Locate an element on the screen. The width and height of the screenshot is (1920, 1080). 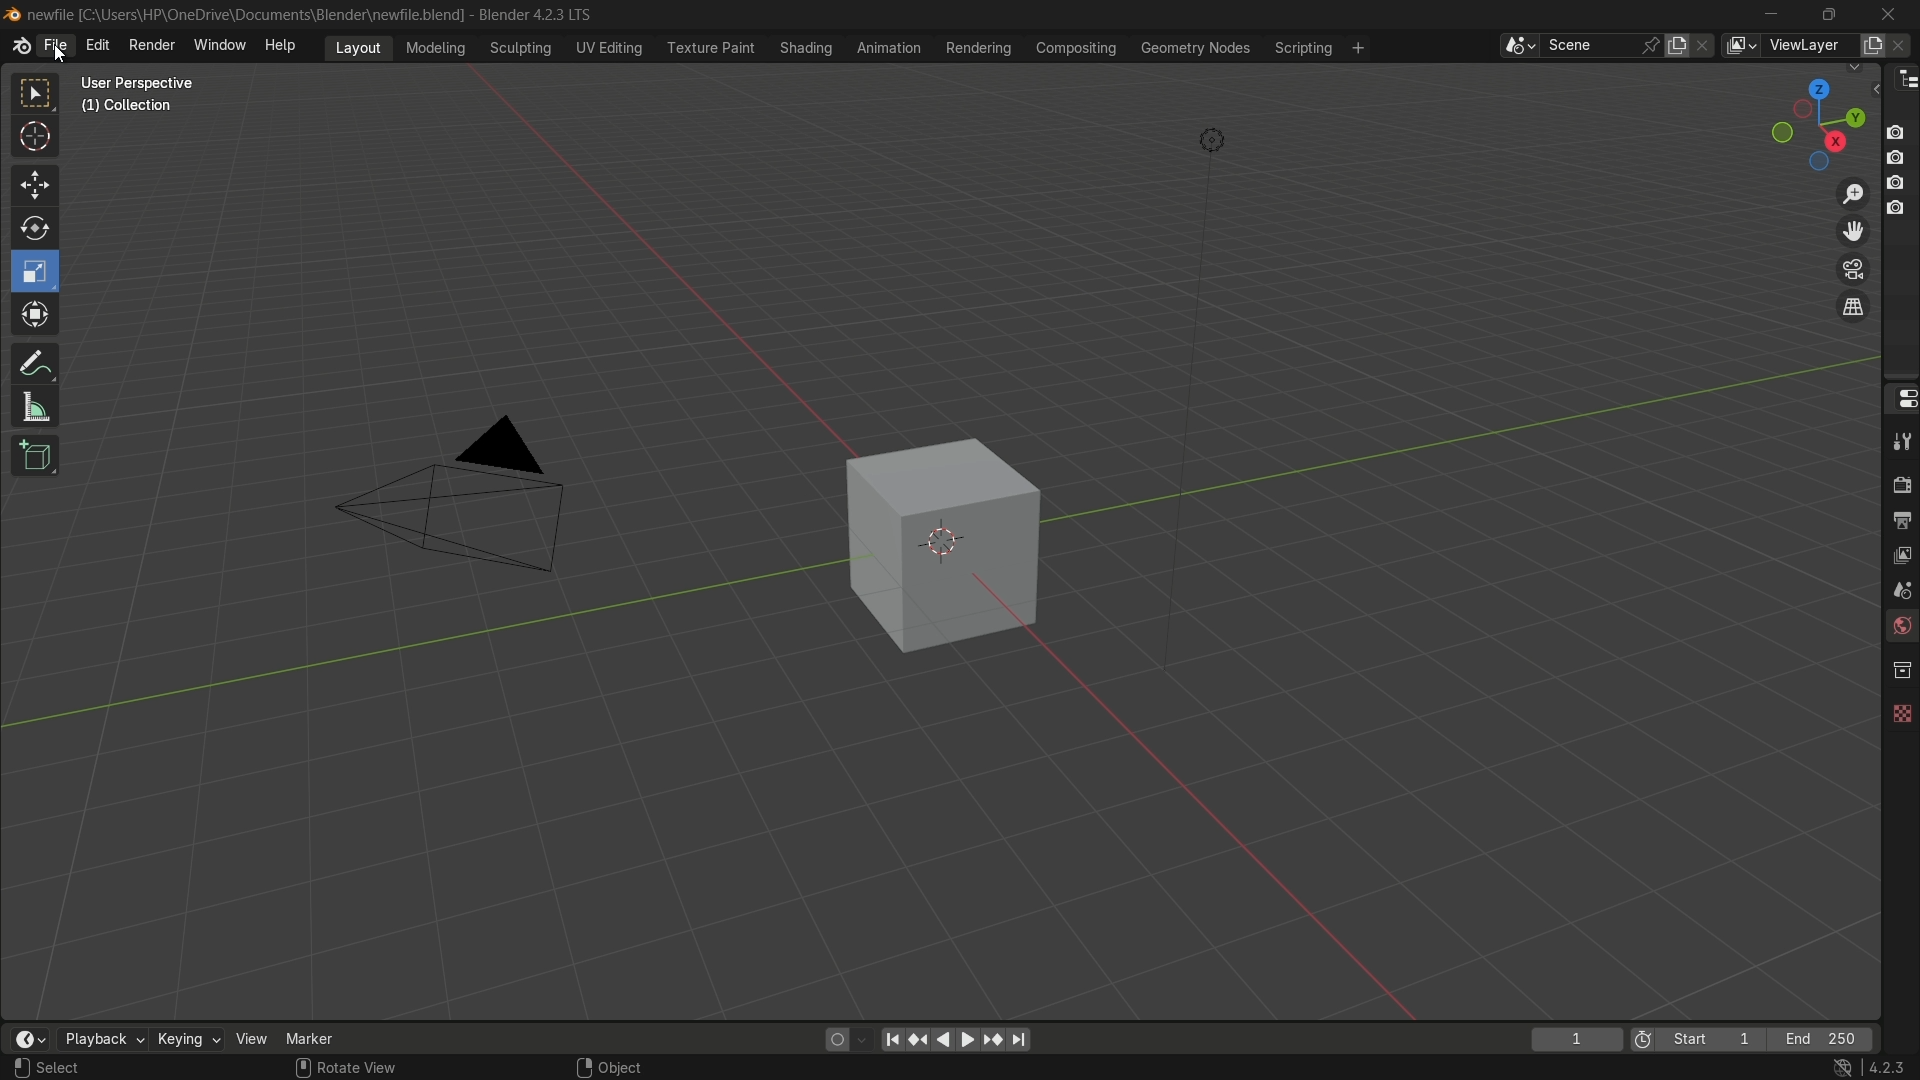
view layer name is located at coordinates (1808, 46).